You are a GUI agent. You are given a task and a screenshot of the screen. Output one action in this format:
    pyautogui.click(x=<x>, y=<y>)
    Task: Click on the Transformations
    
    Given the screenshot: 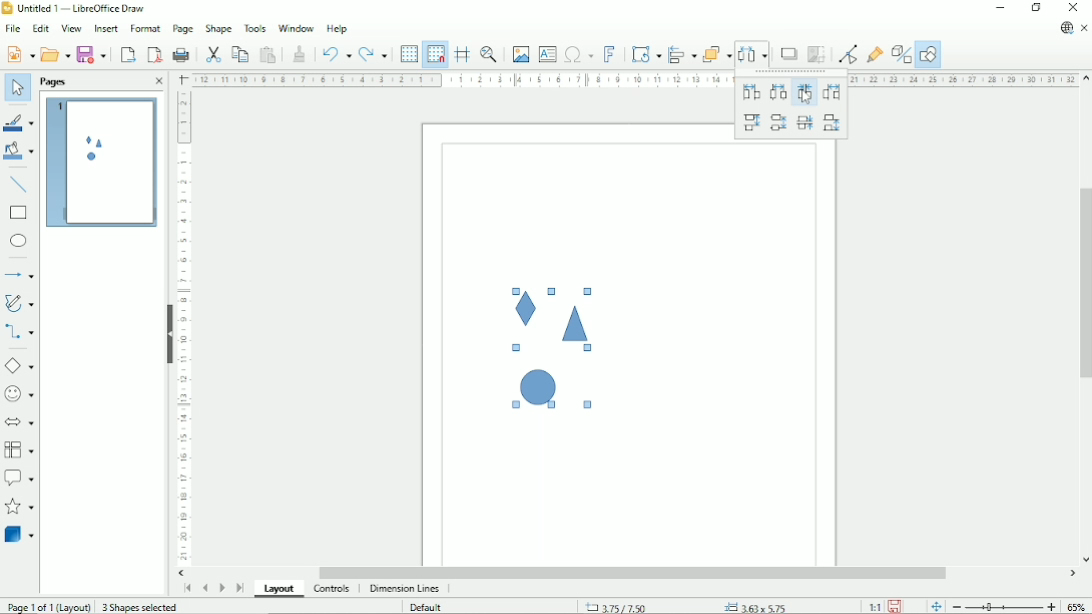 What is the action you would take?
    pyautogui.click(x=646, y=55)
    